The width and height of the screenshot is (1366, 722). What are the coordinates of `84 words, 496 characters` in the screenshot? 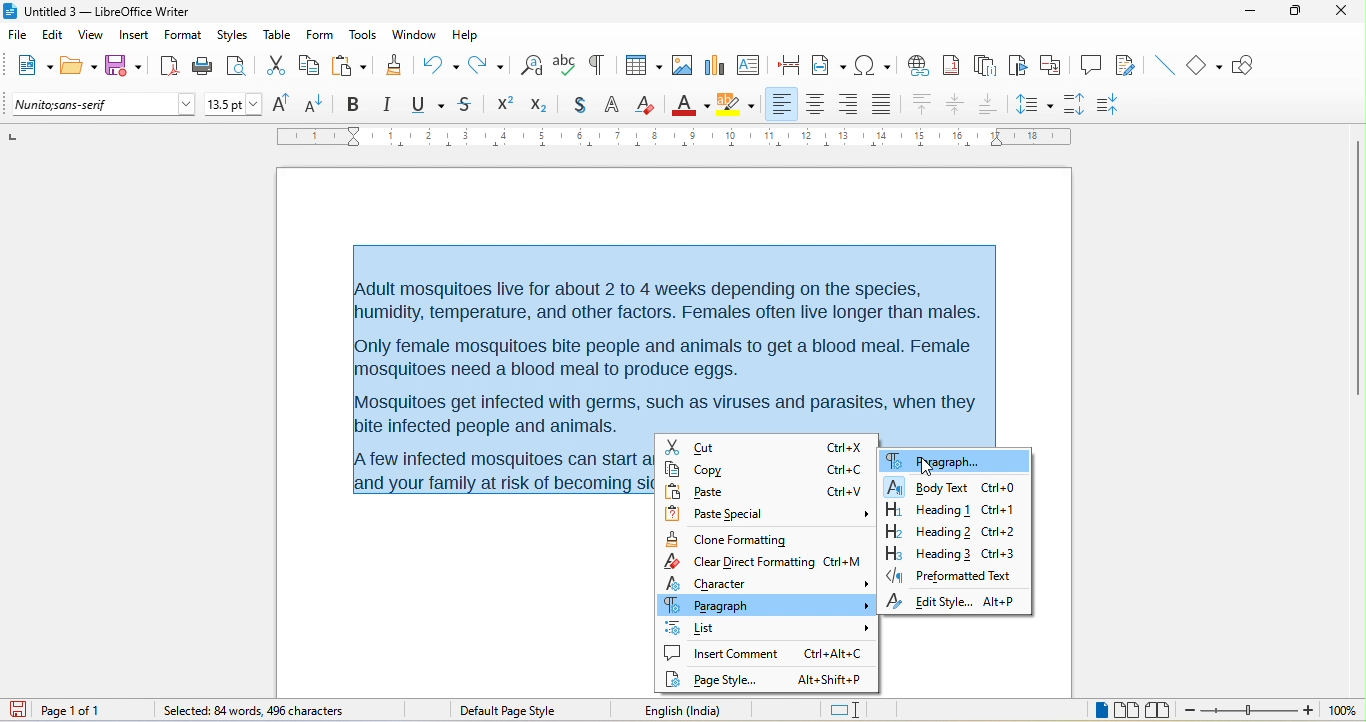 It's located at (251, 712).